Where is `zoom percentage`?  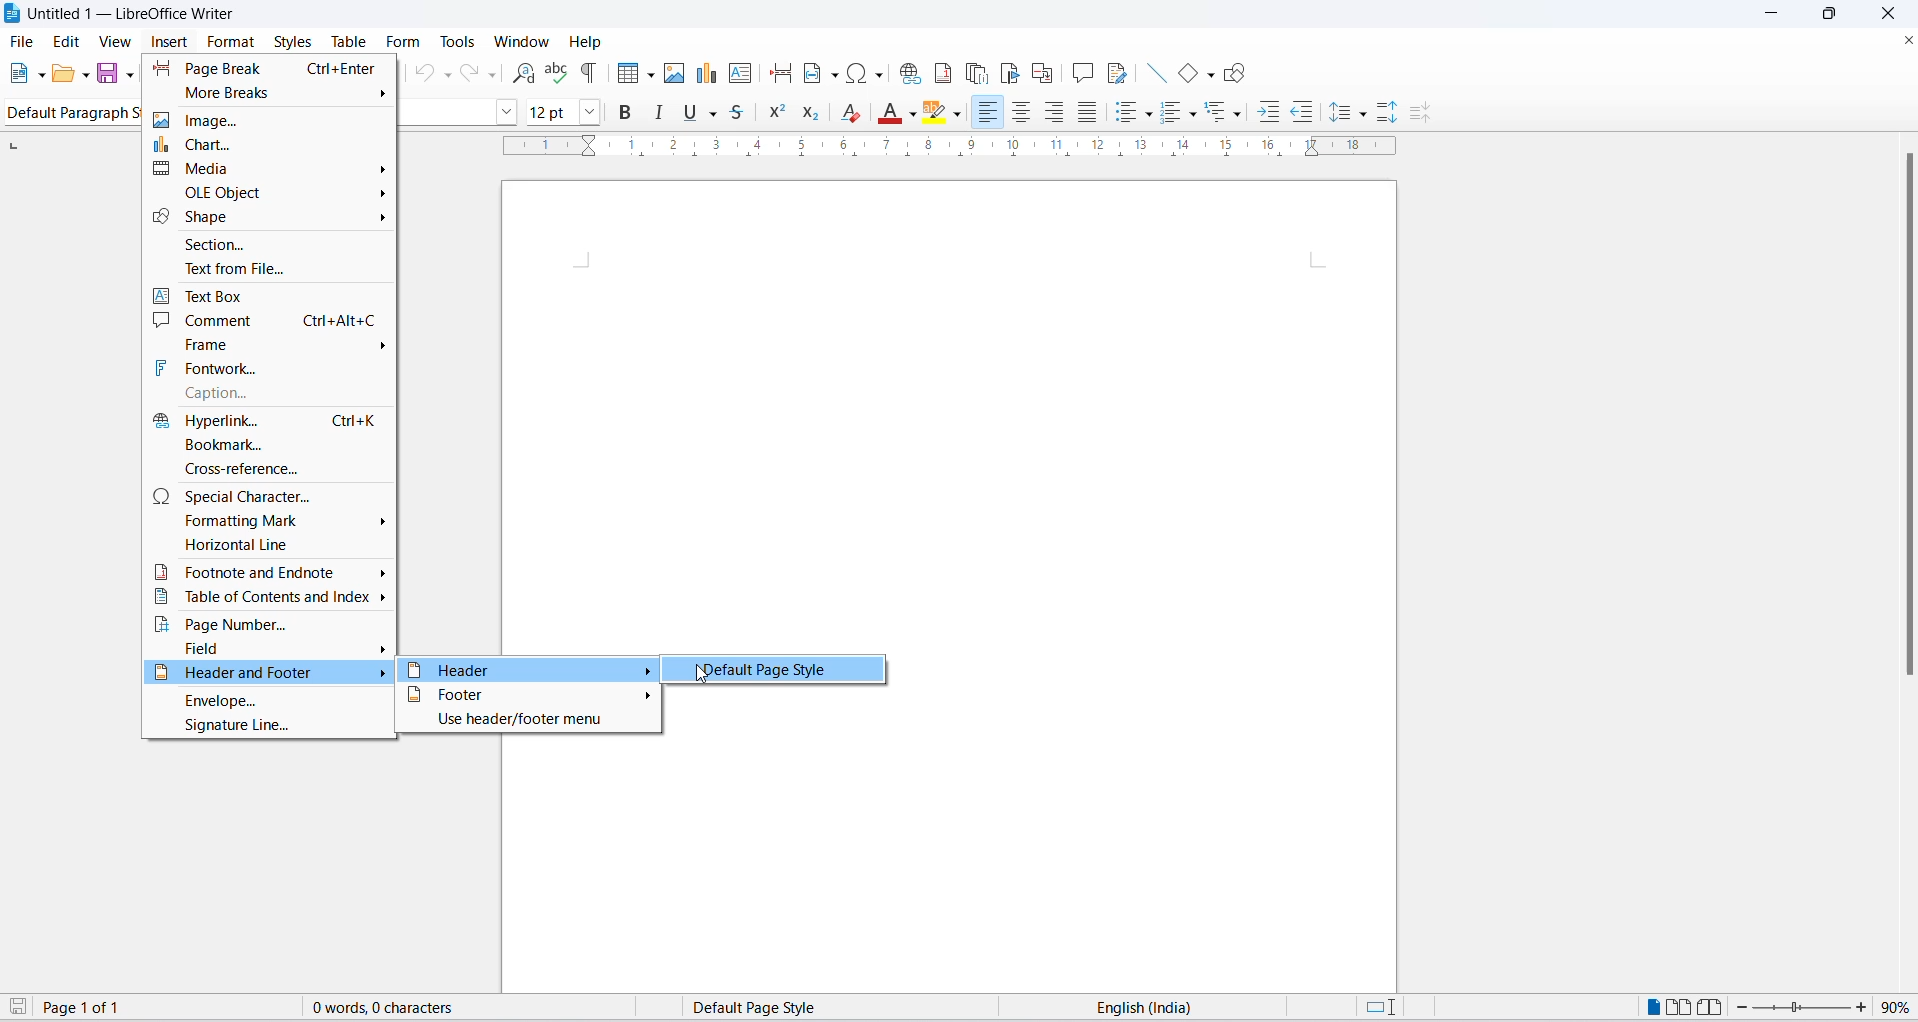 zoom percentage is located at coordinates (1899, 1007).